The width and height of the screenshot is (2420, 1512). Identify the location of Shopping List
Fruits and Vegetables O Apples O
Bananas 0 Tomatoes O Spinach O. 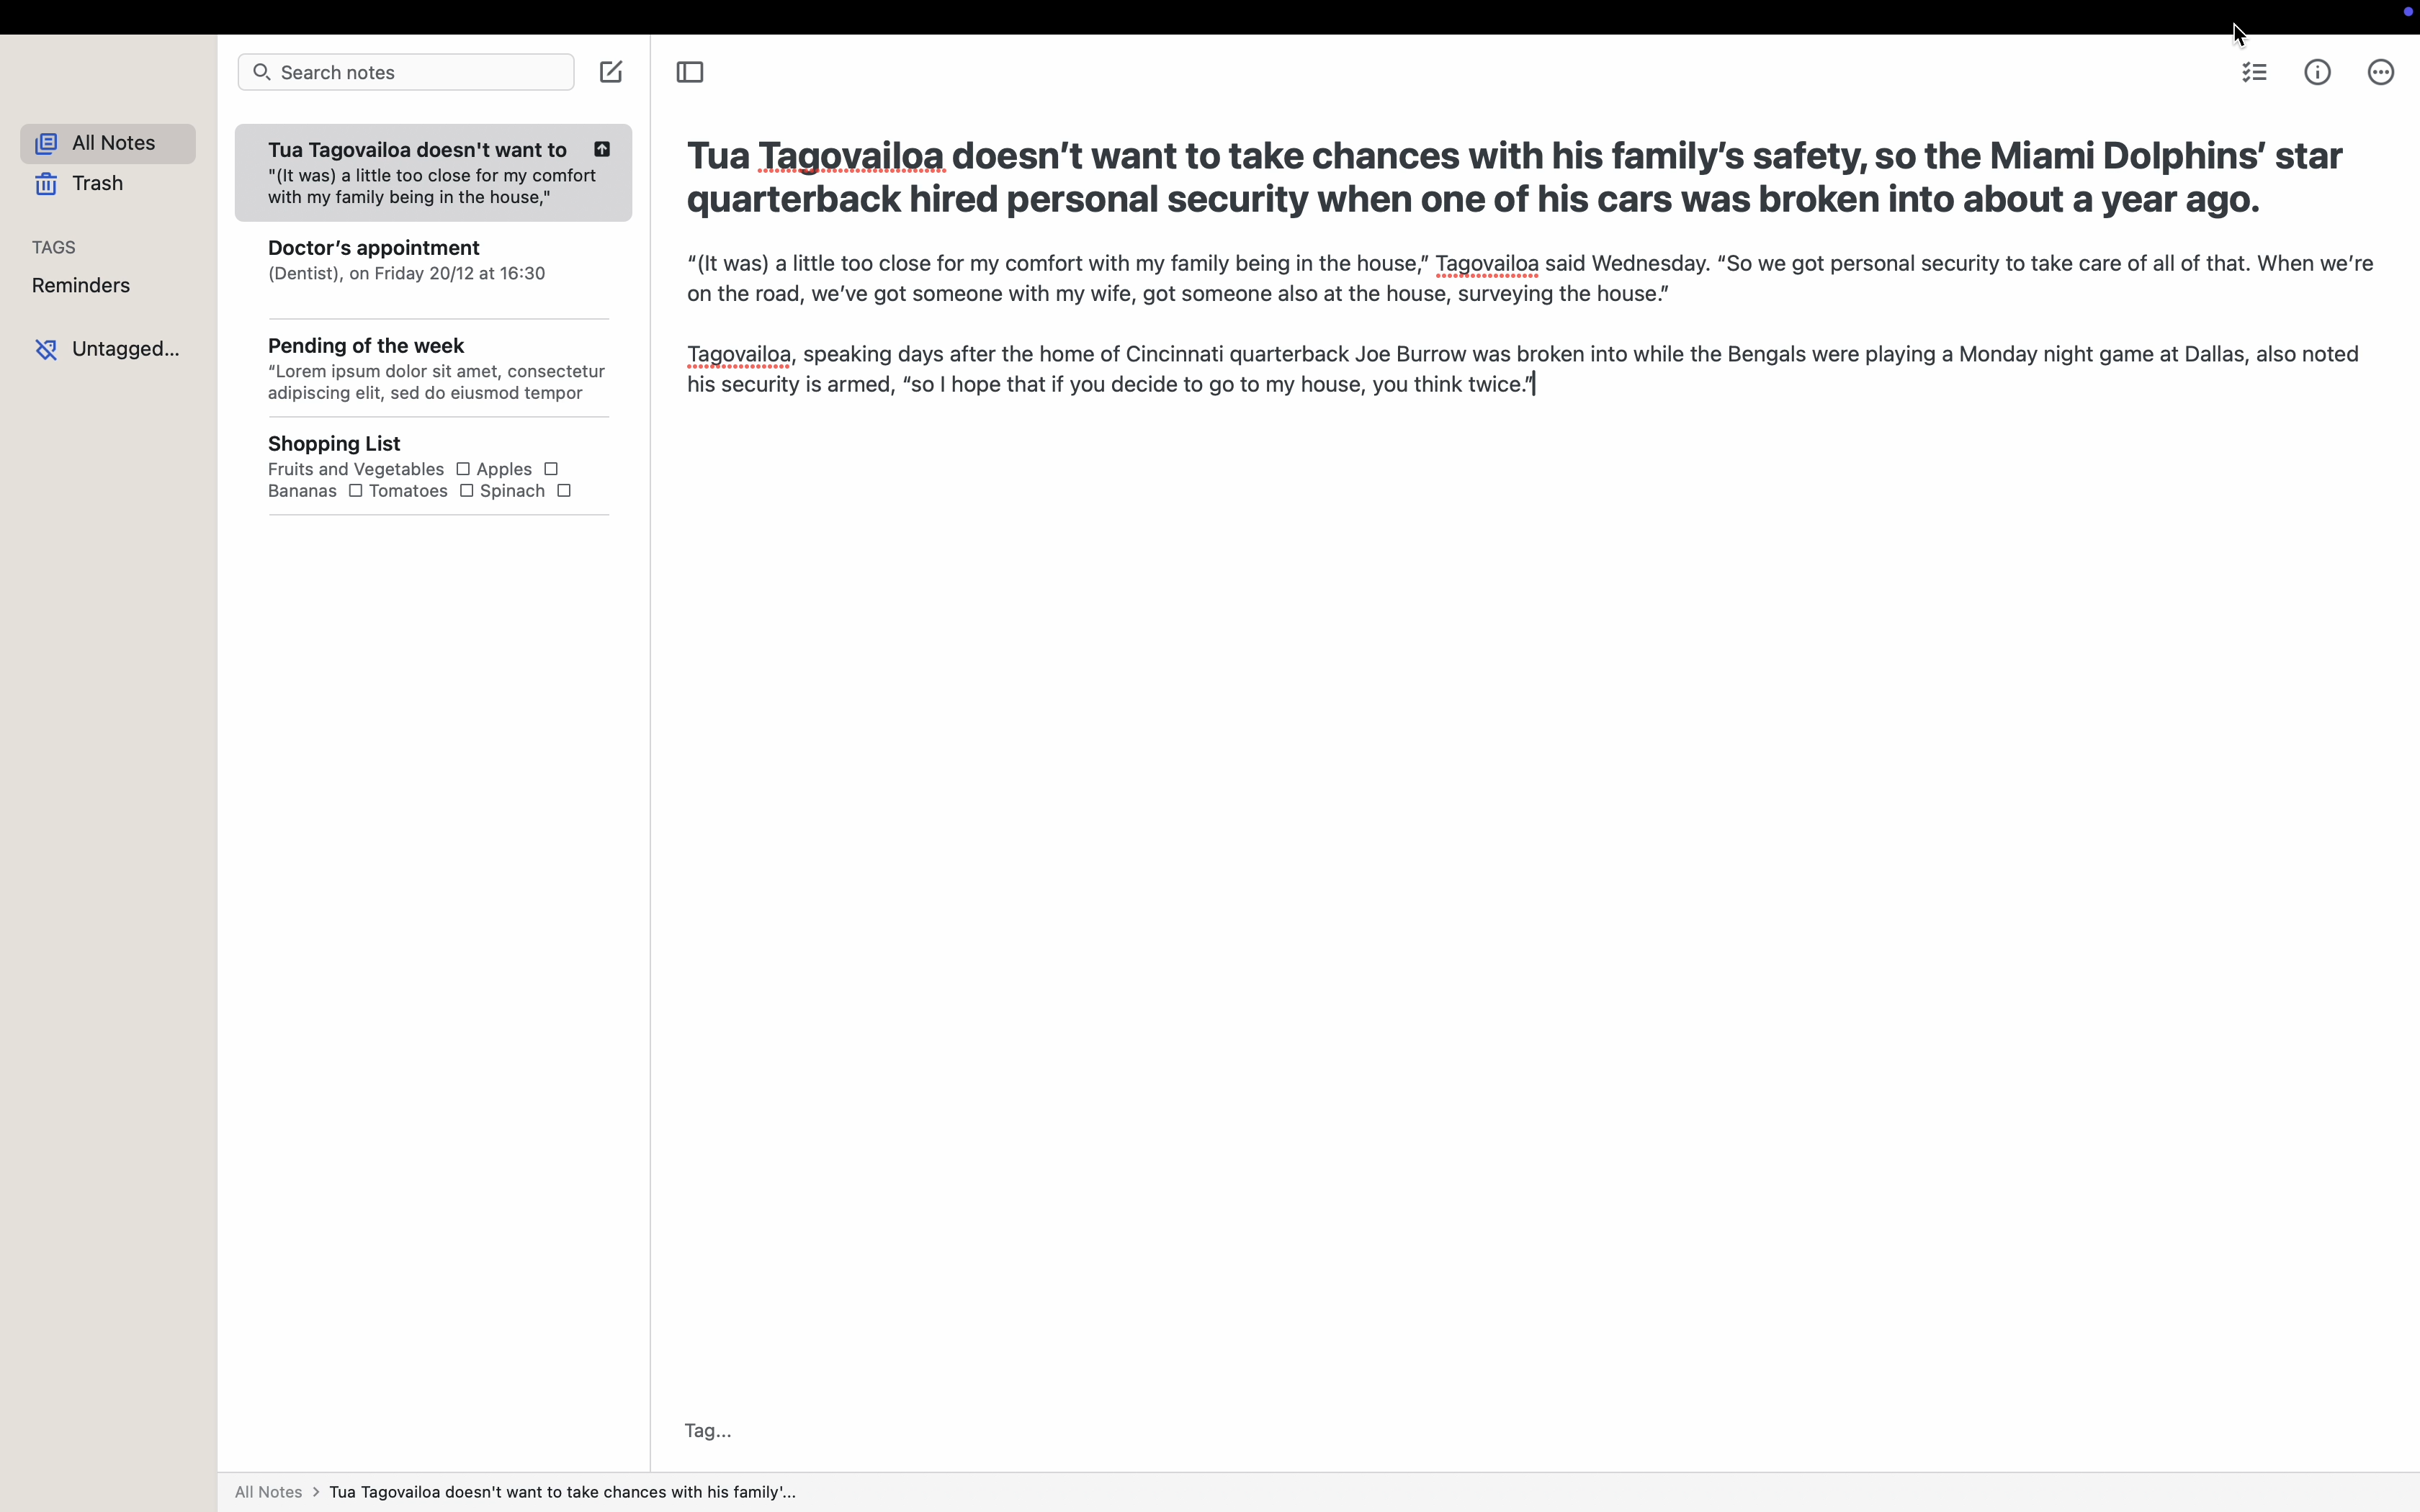
(451, 469).